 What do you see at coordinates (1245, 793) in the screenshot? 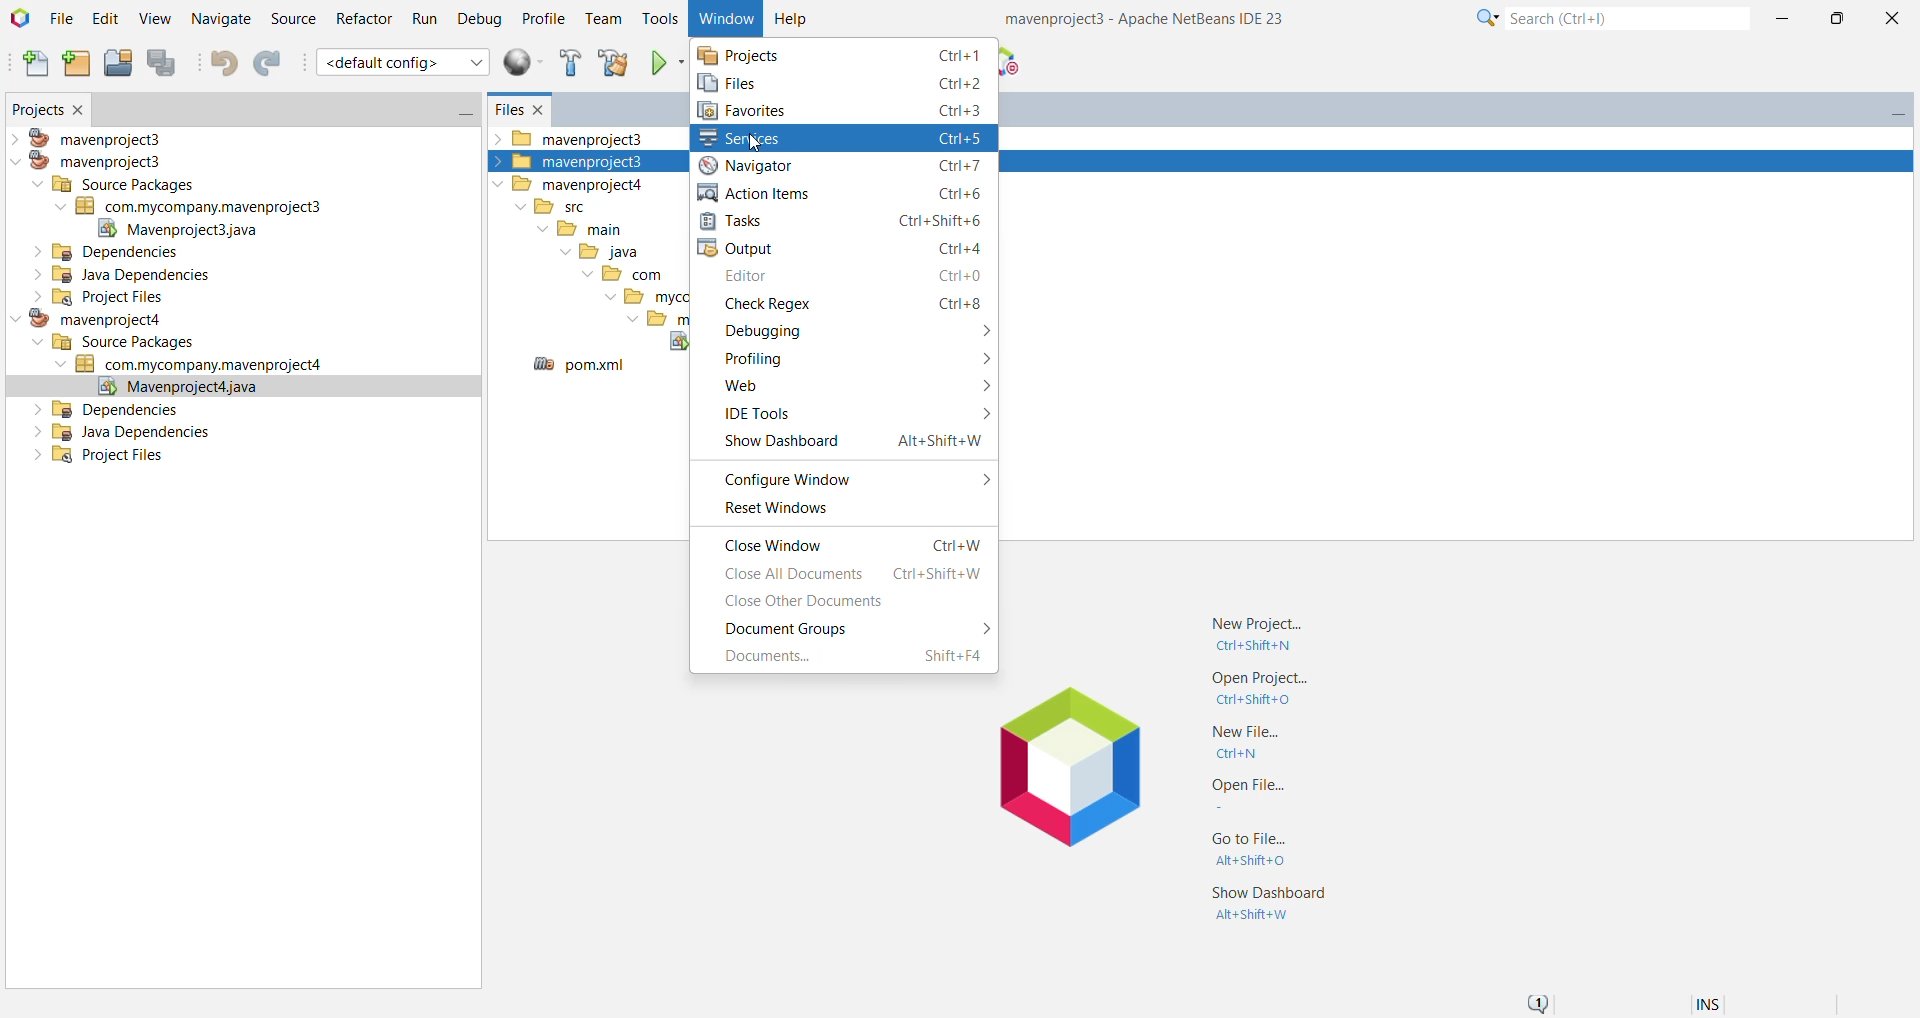
I see `Open File` at bounding box center [1245, 793].